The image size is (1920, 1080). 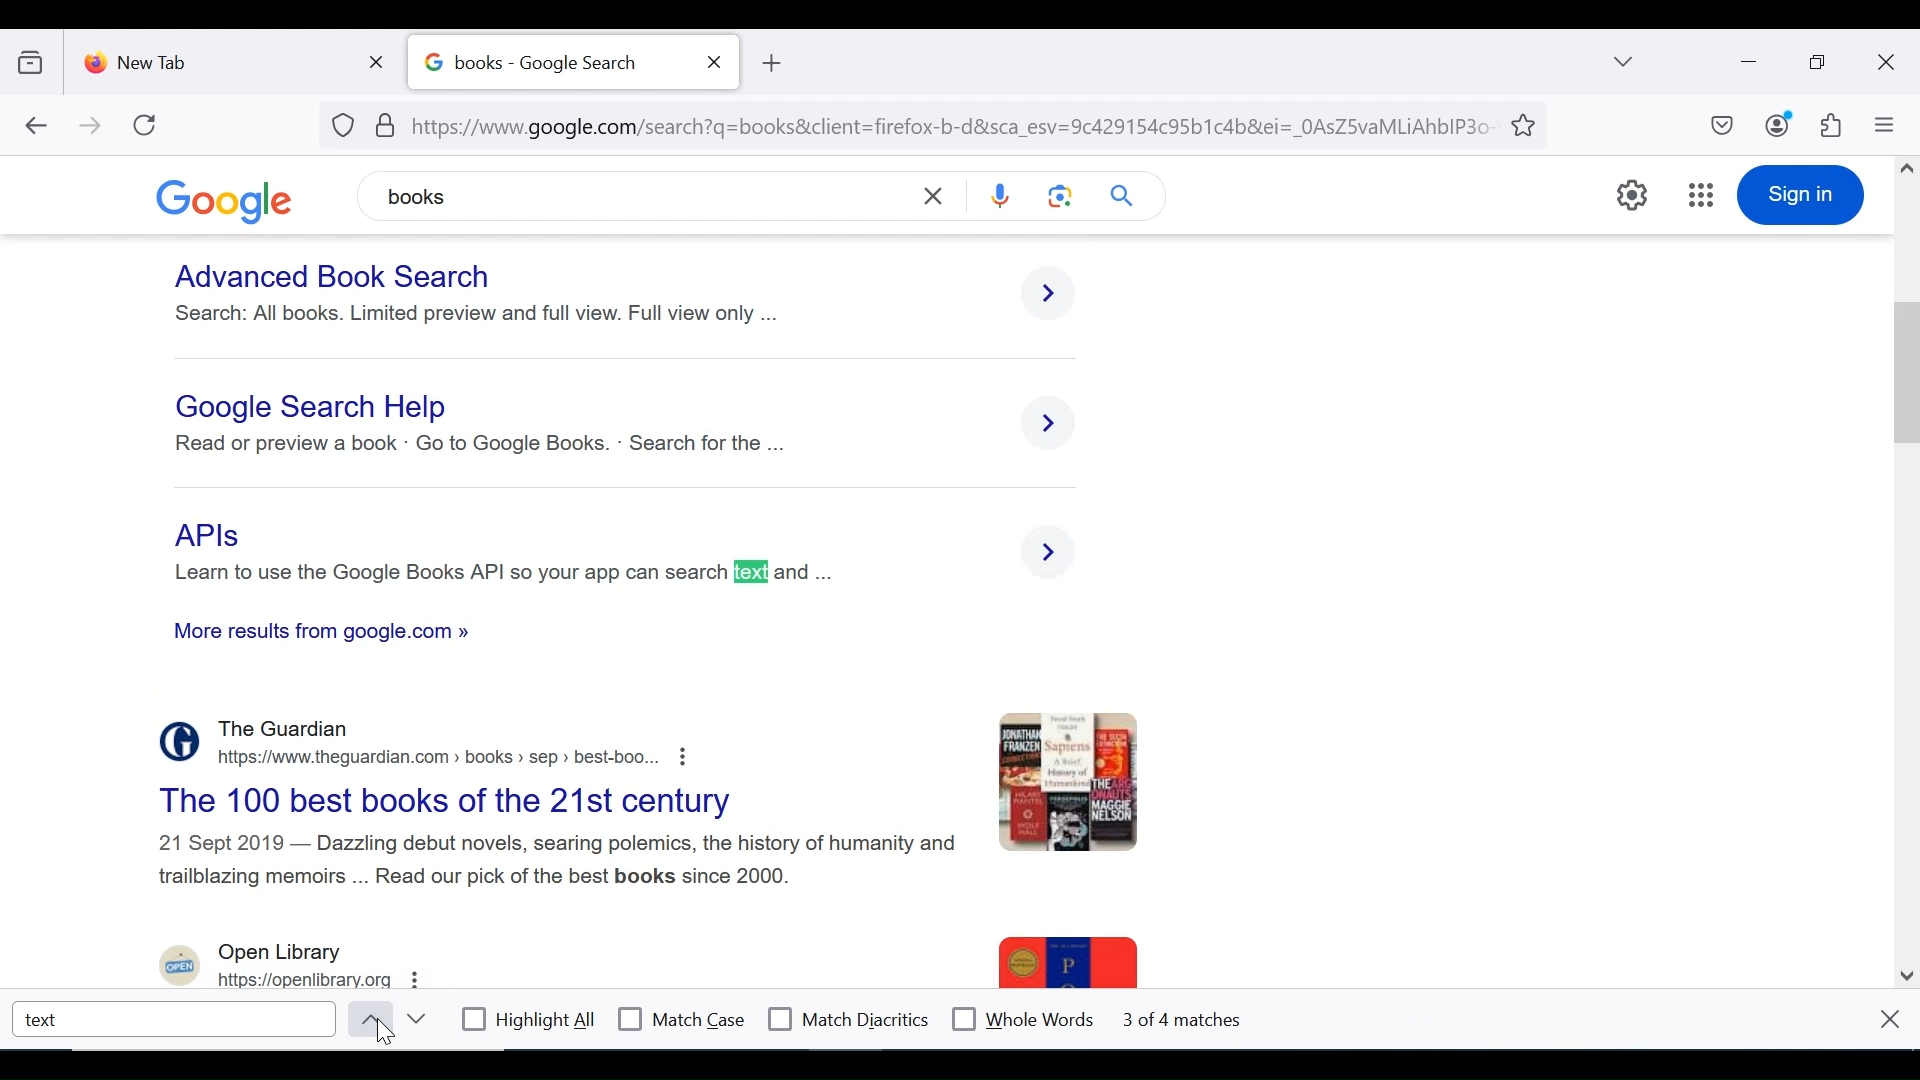 What do you see at coordinates (328, 635) in the screenshot?
I see `more results from google.com >>` at bounding box center [328, 635].